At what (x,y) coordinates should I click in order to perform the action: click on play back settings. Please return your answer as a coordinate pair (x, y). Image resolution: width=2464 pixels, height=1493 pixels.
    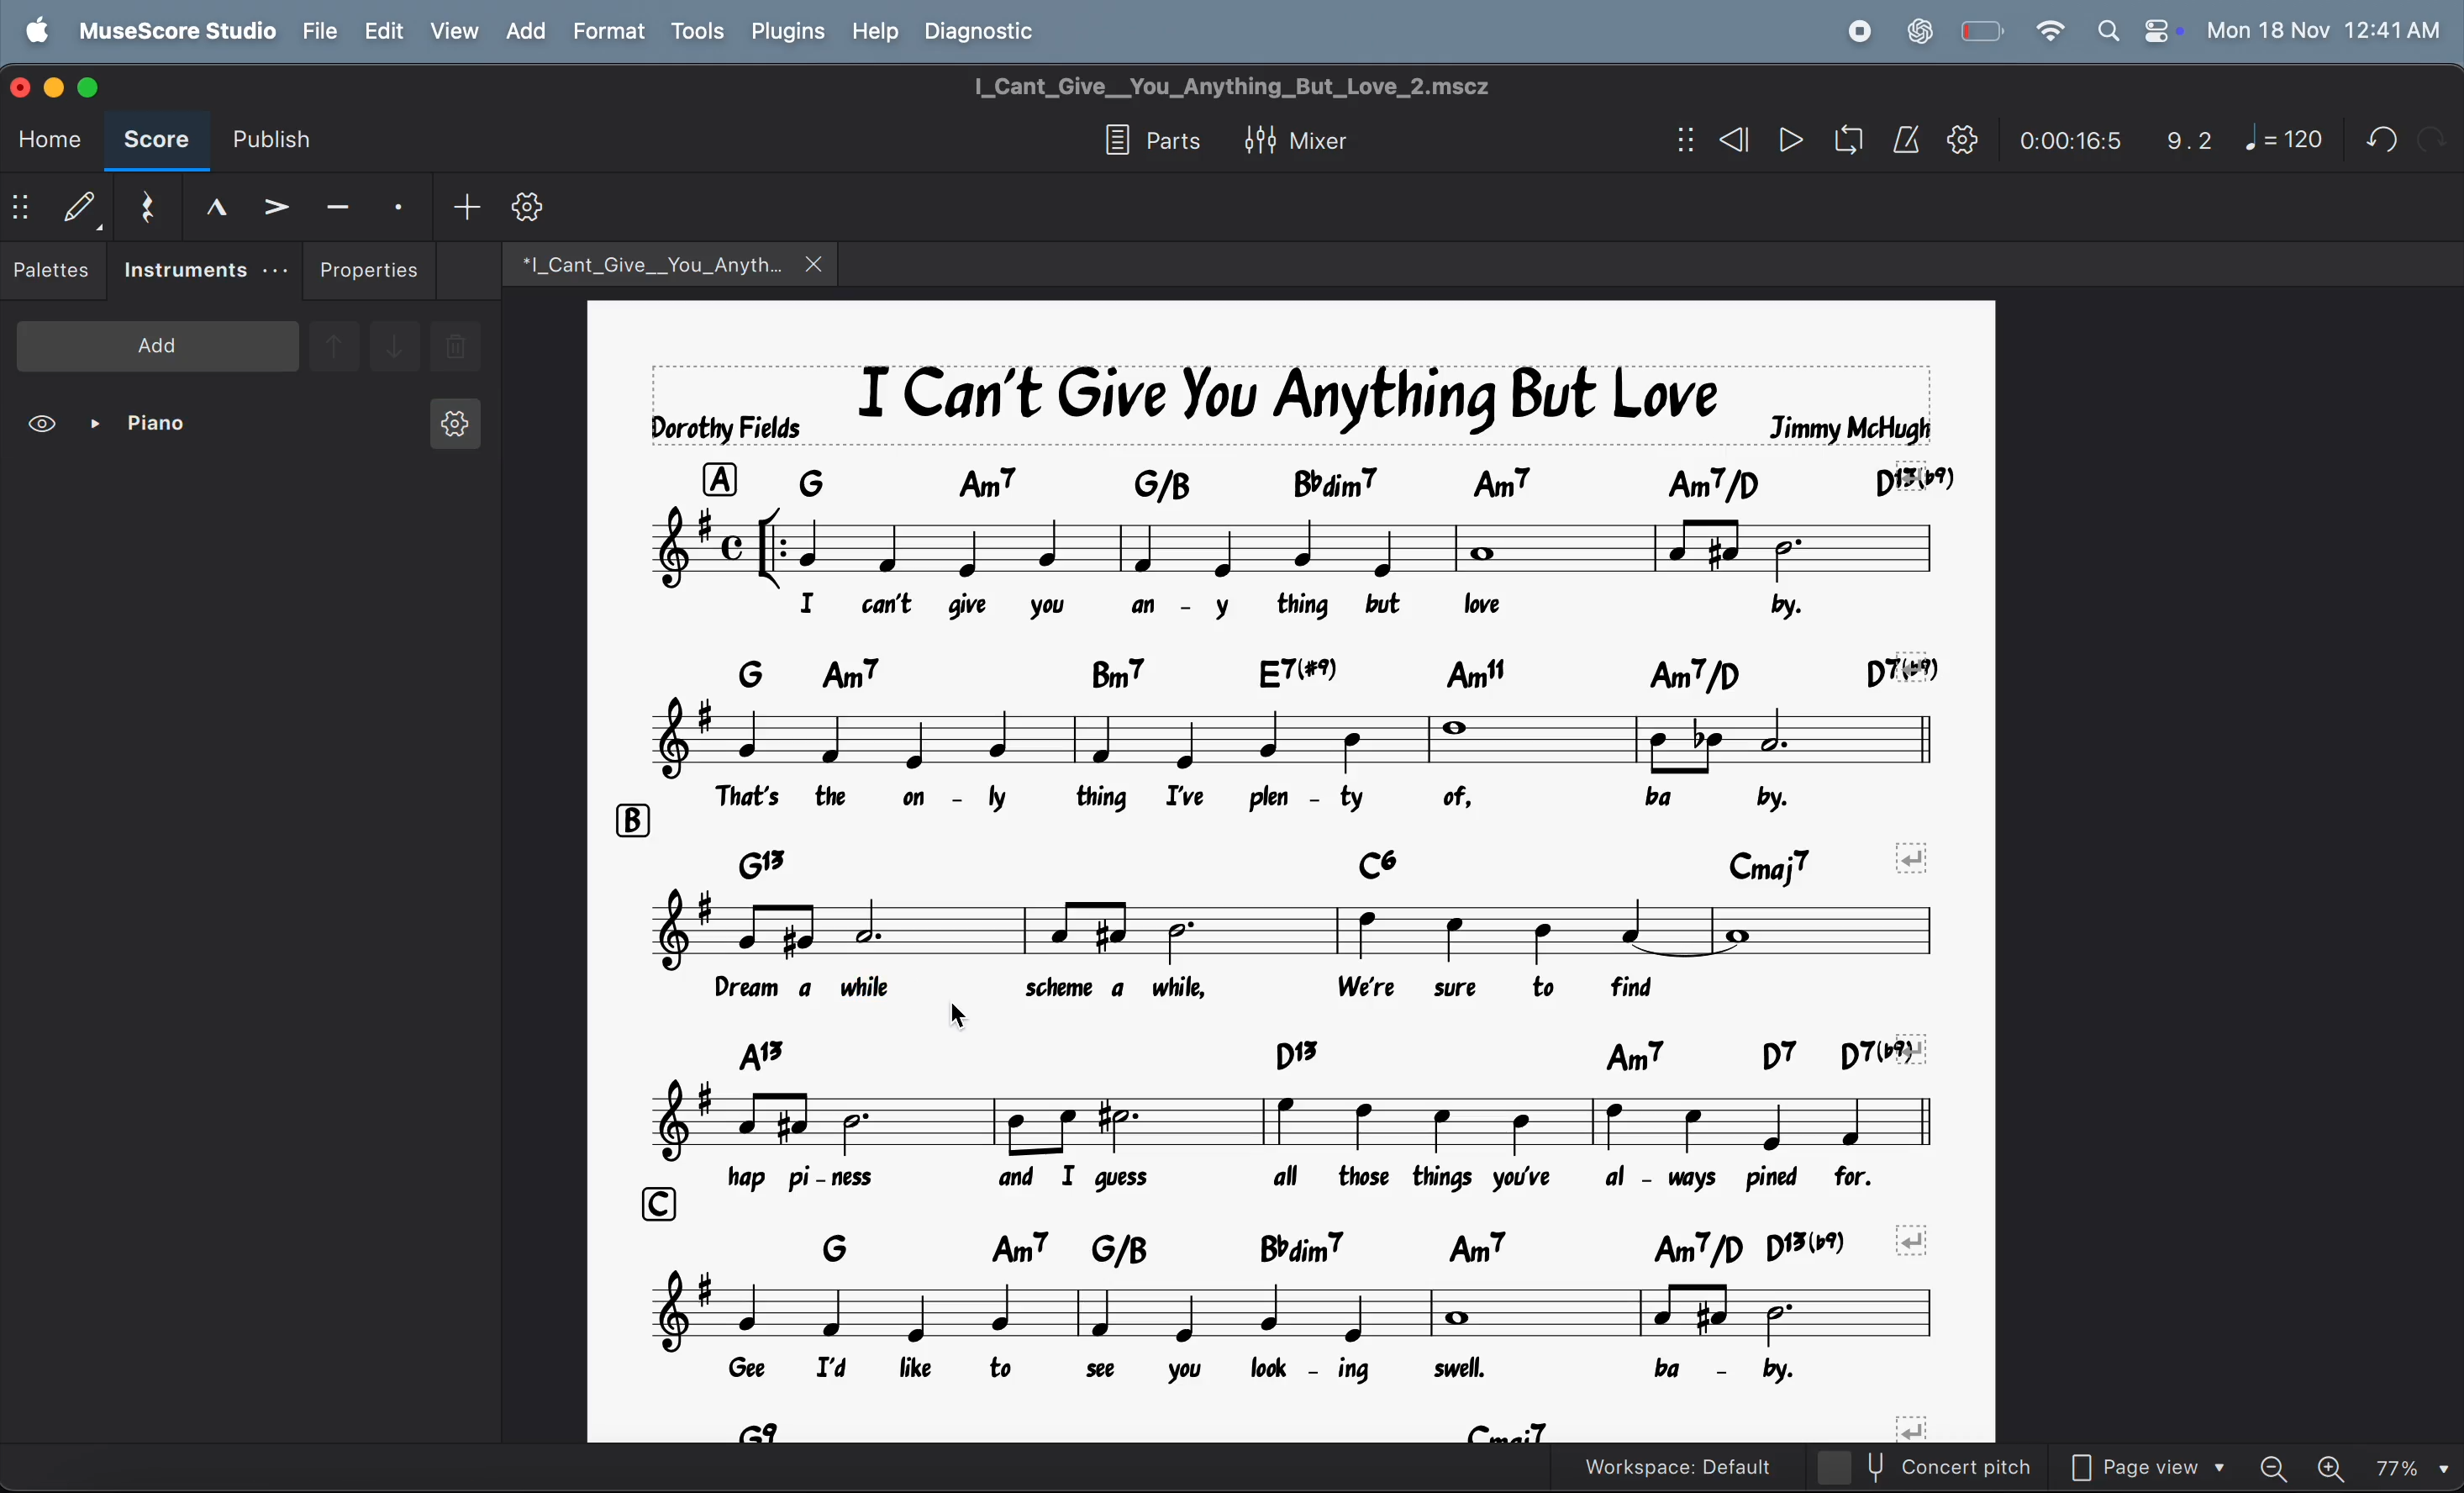
    Looking at the image, I should click on (1962, 142).